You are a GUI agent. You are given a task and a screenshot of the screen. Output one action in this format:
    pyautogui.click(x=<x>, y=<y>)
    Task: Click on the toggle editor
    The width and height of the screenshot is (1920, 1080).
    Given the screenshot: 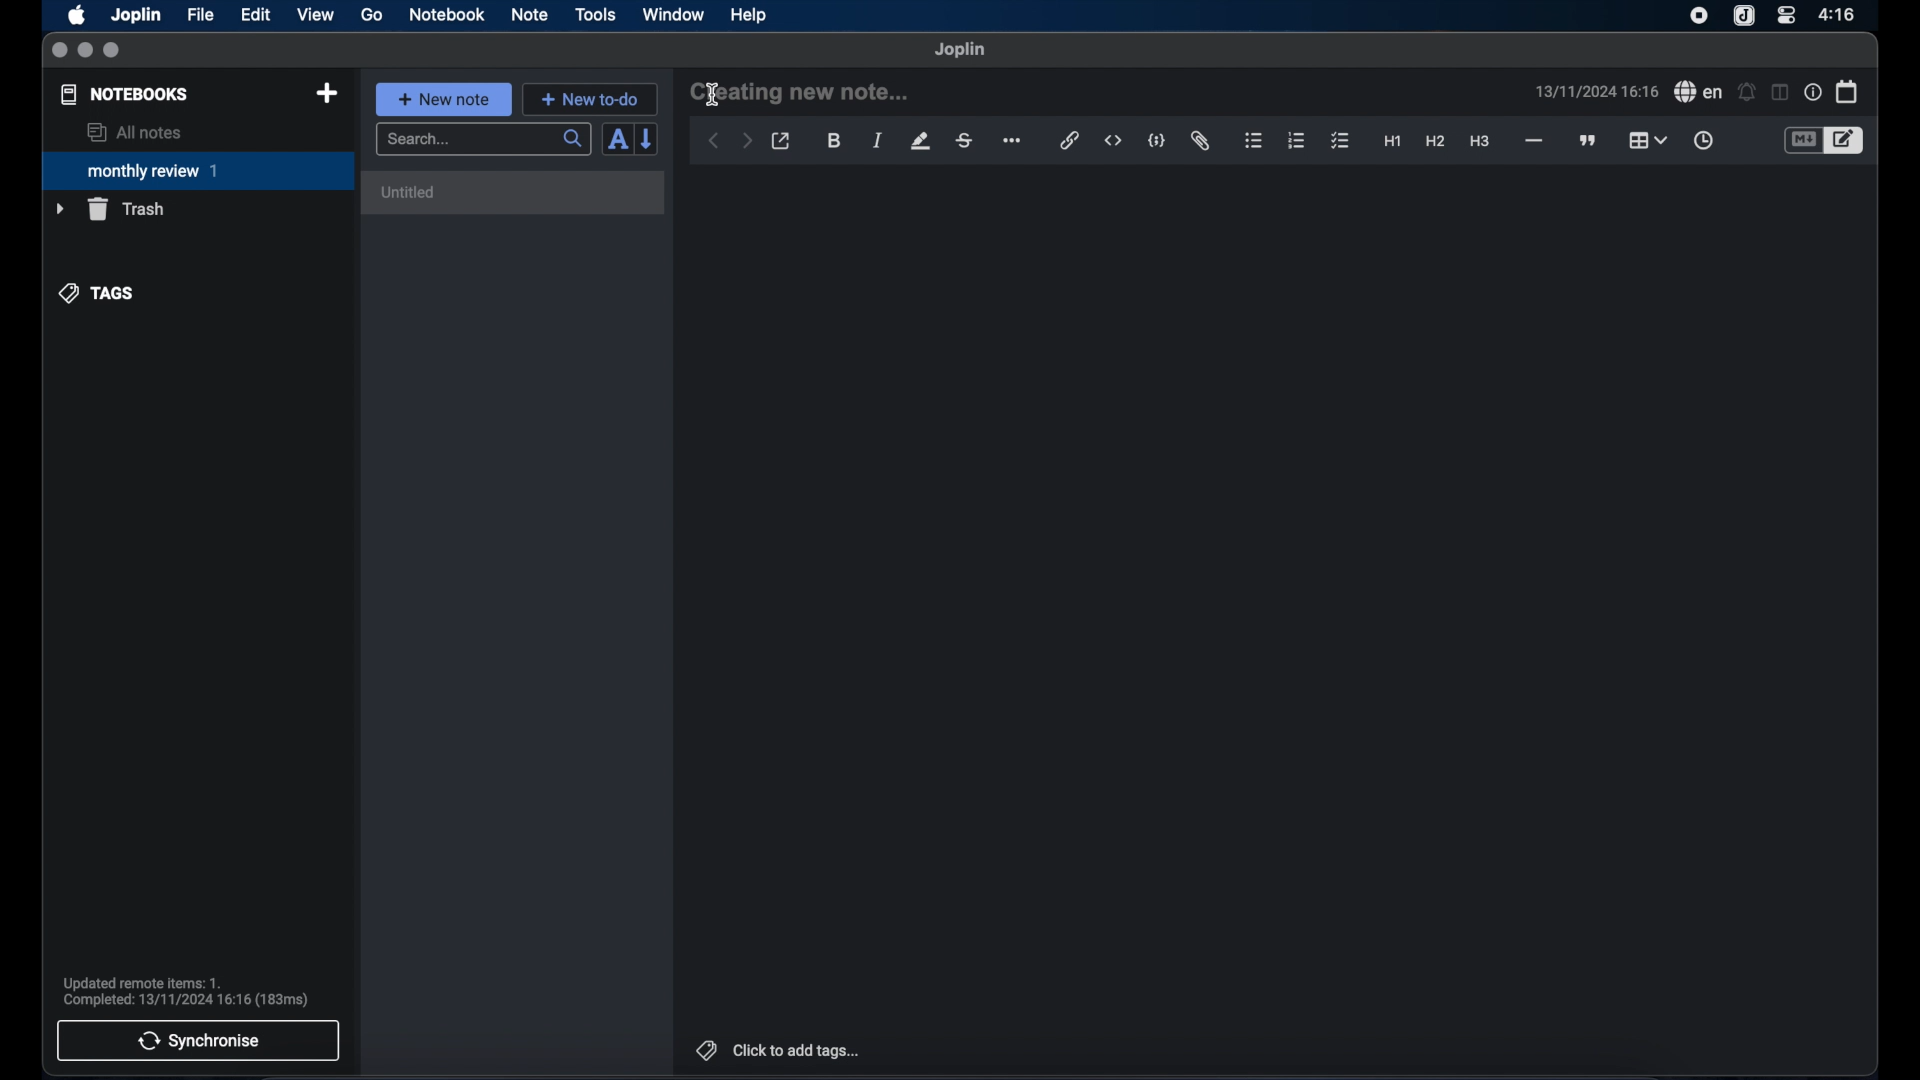 What is the action you would take?
    pyautogui.click(x=1847, y=141)
    